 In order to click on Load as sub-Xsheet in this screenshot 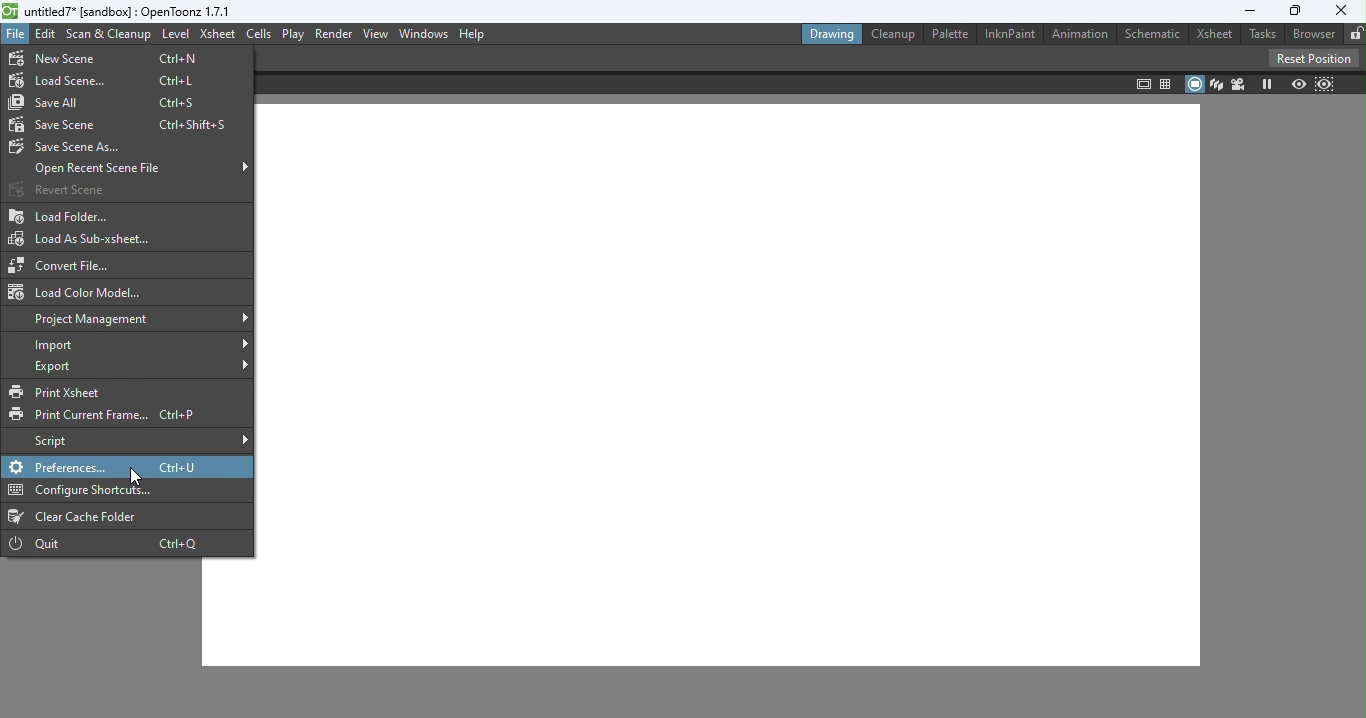, I will do `click(85, 237)`.